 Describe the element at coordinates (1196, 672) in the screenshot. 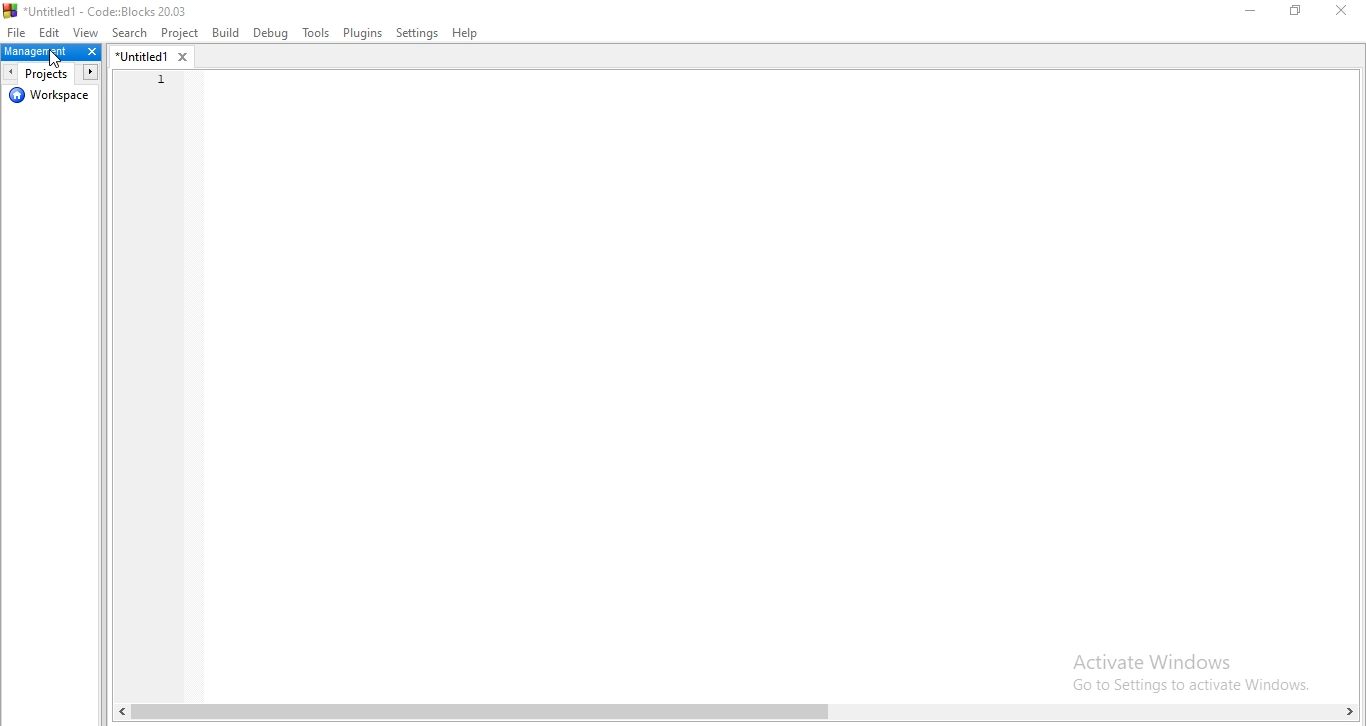

I see `Activate Windows
Go to Settings to activate Windows.` at that location.